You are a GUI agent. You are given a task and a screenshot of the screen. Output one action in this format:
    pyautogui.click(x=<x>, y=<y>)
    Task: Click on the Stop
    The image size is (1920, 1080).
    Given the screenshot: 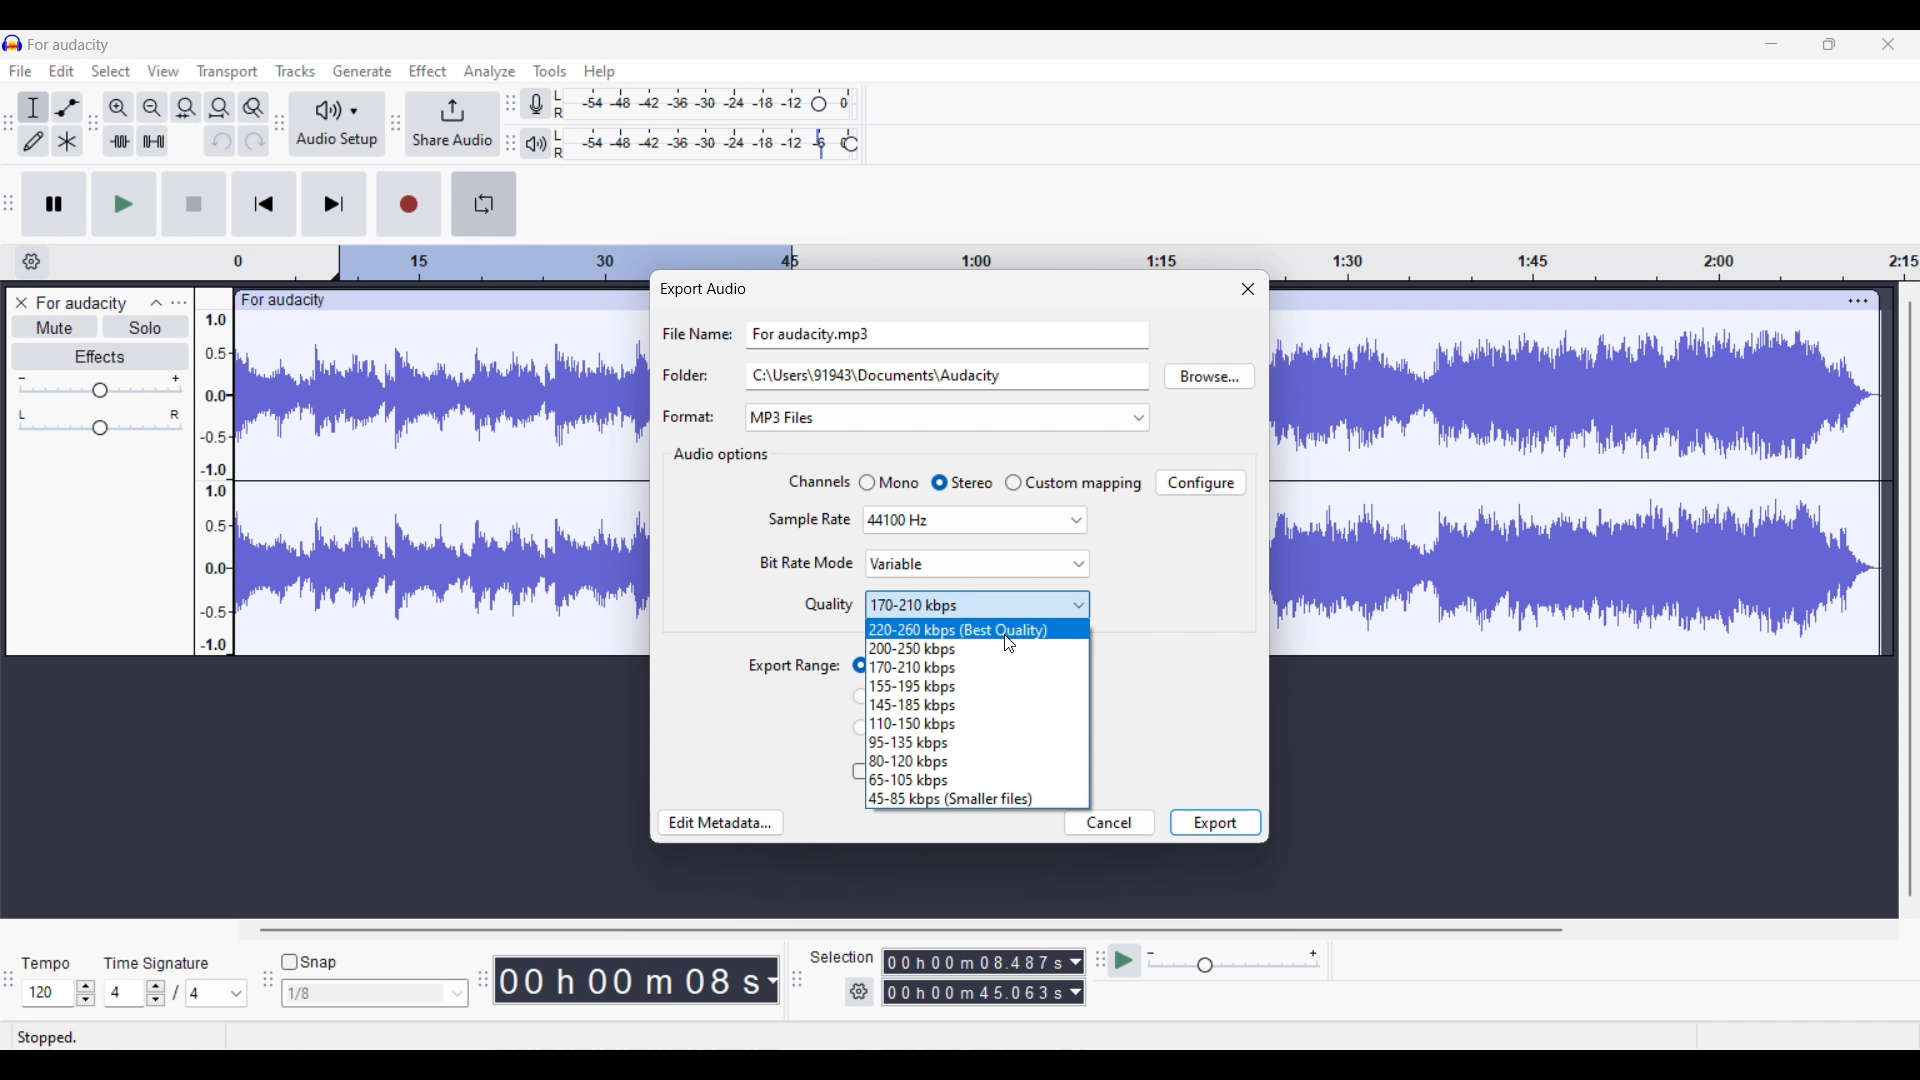 What is the action you would take?
    pyautogui.click(x=194, y=203)
    